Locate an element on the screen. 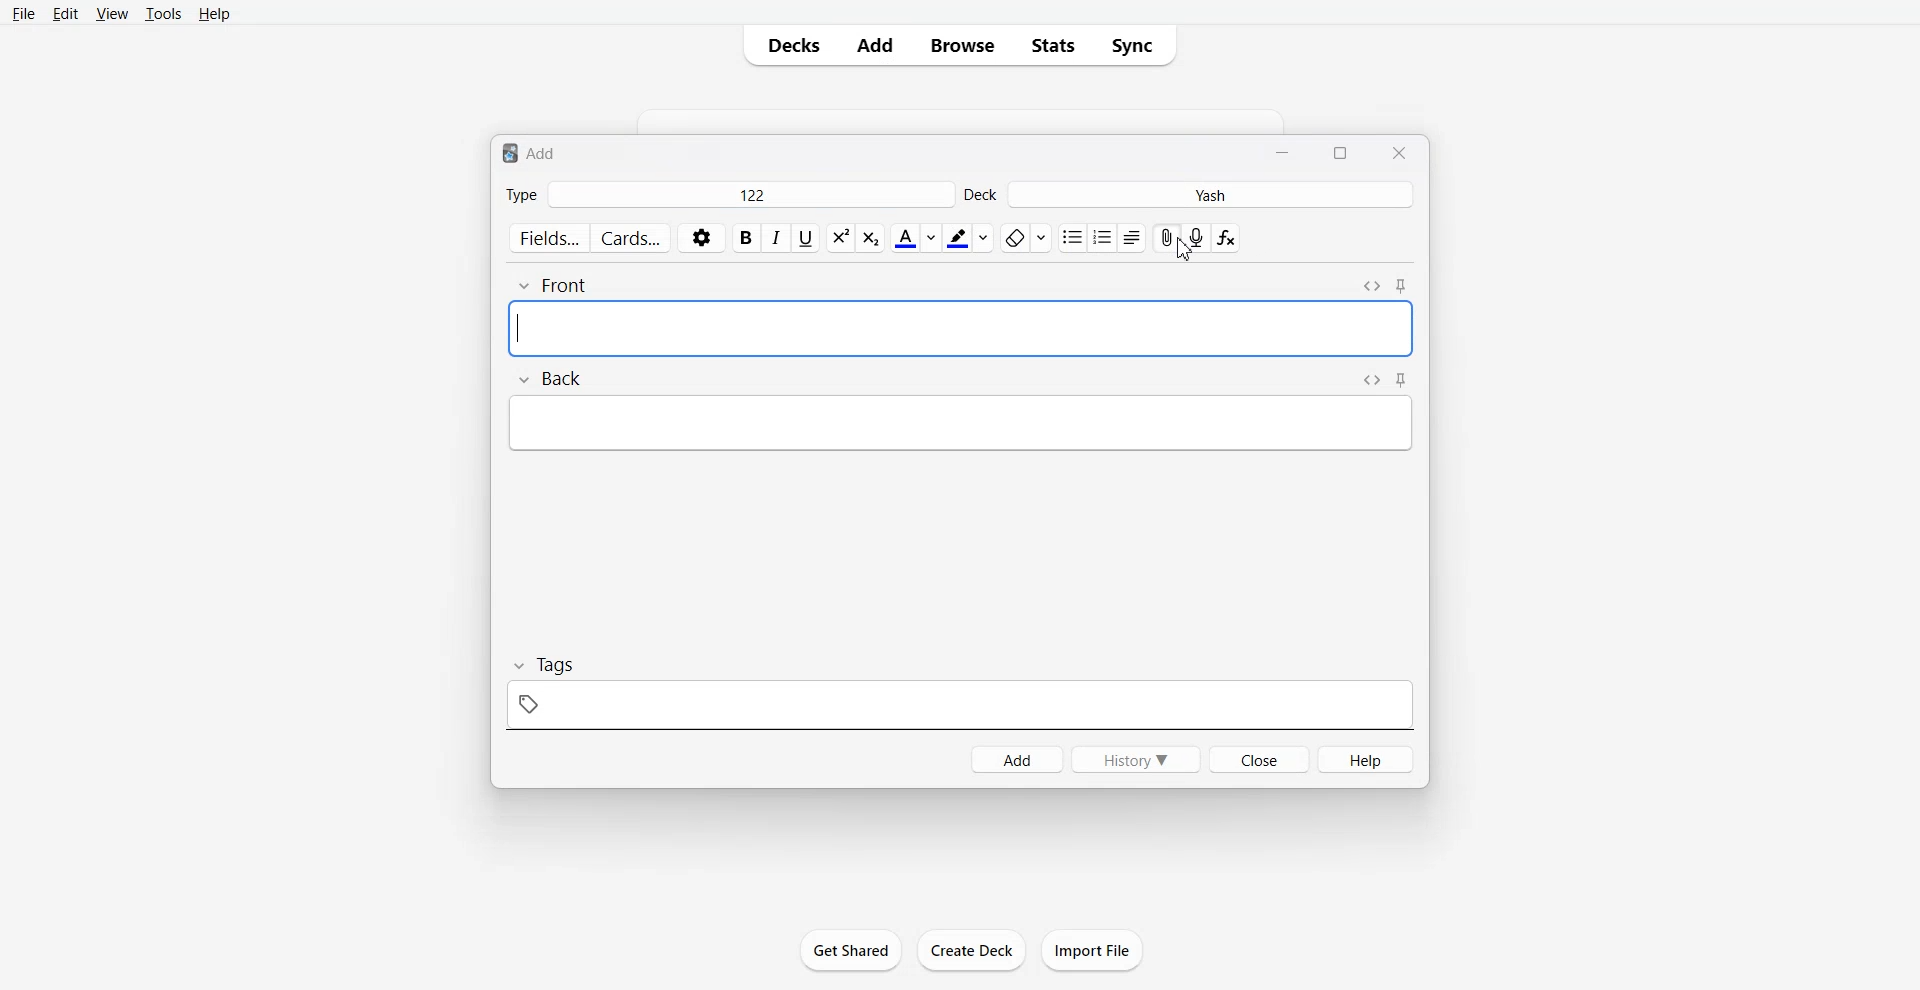 The height and width of the screenshot is (990, 1920). ordered list is located at coordinates (1104, 238).